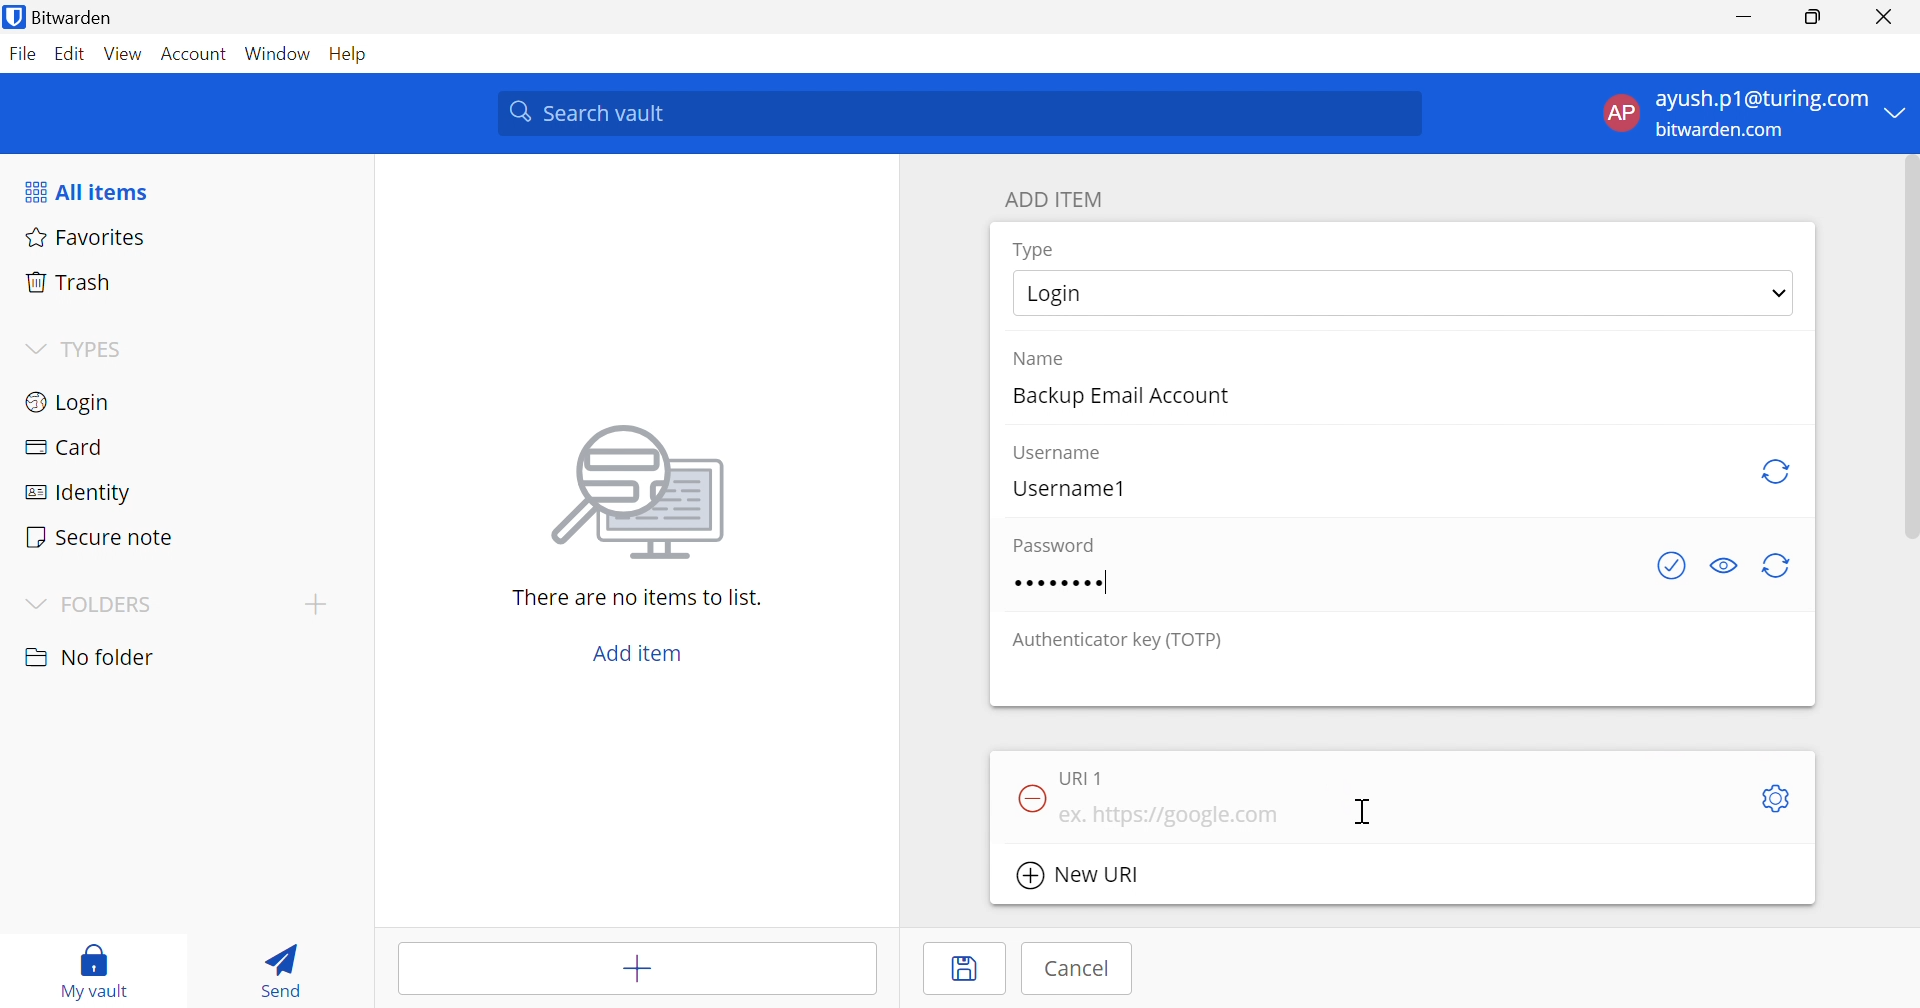  Describe the element at coordinates (14, 17) in the screenshot. I see `bitwarden logo` at that location.